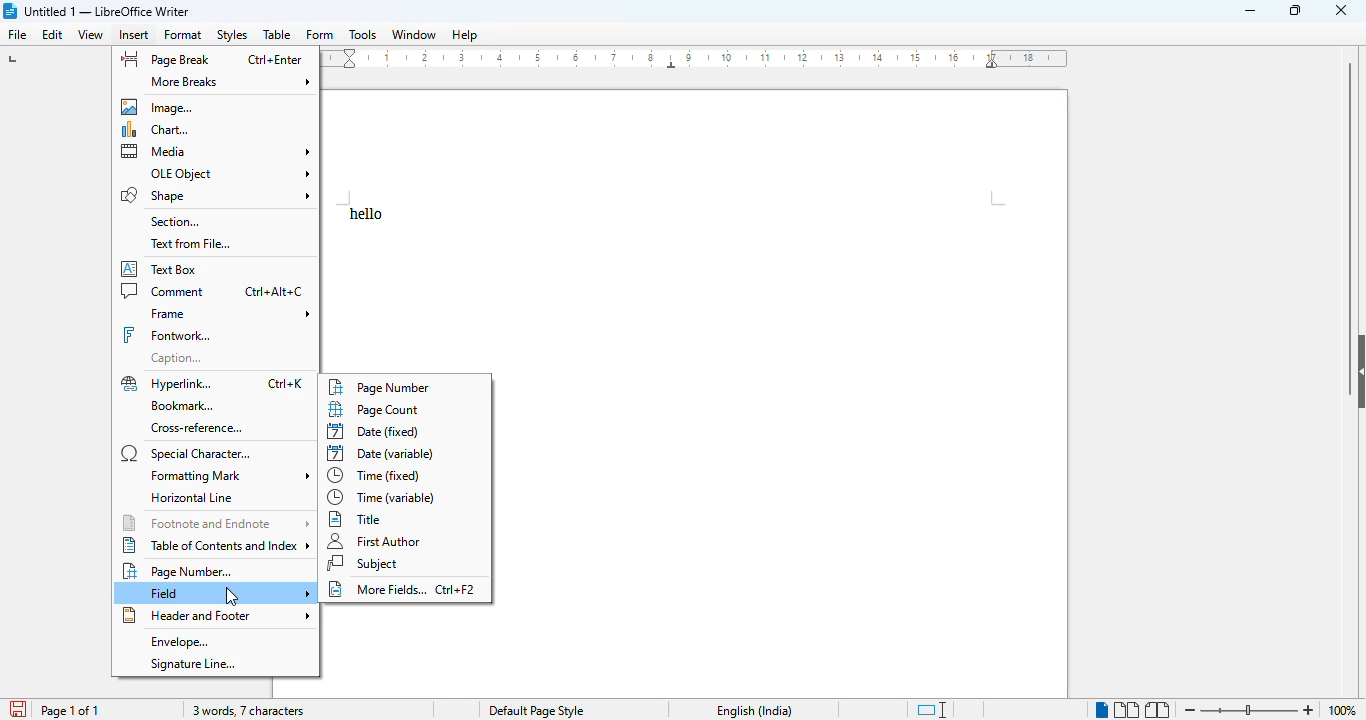 This screenshot has height=720, width=1366. I want to click on show, so click(1357, 371).